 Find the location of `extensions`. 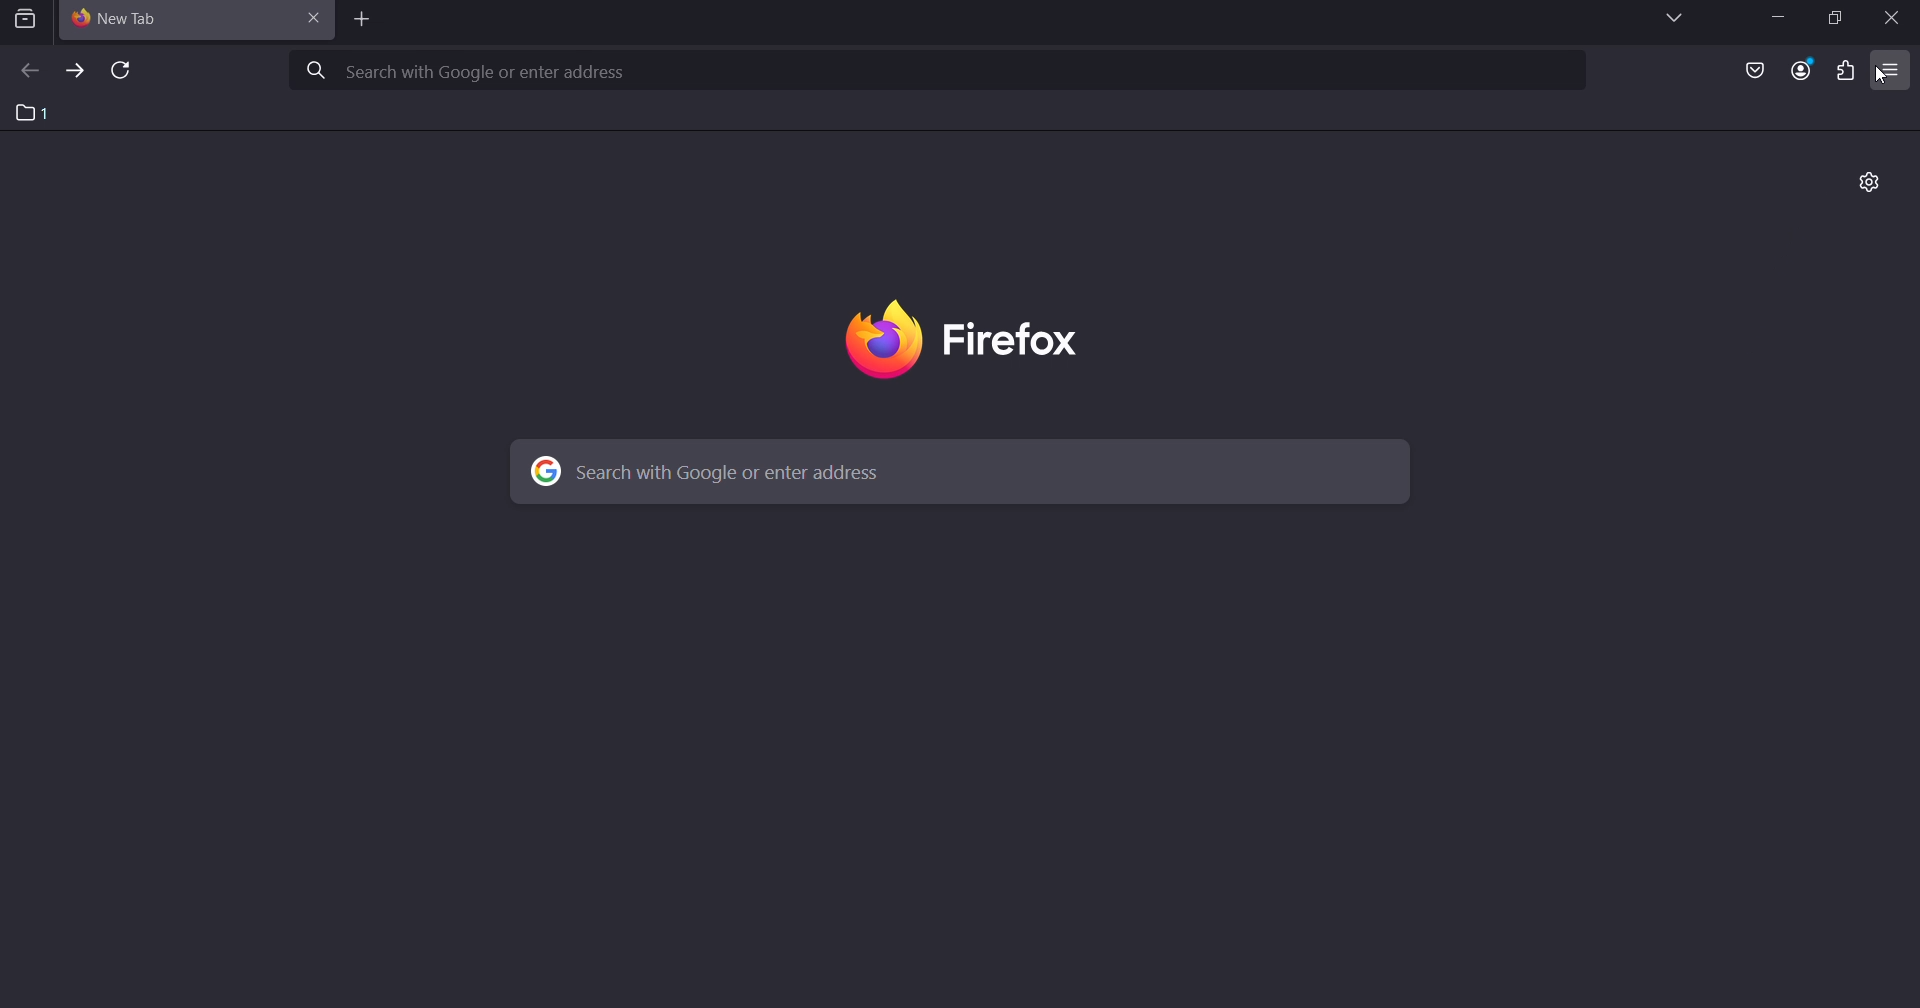

extensions is located at coordinates (1842, 71).